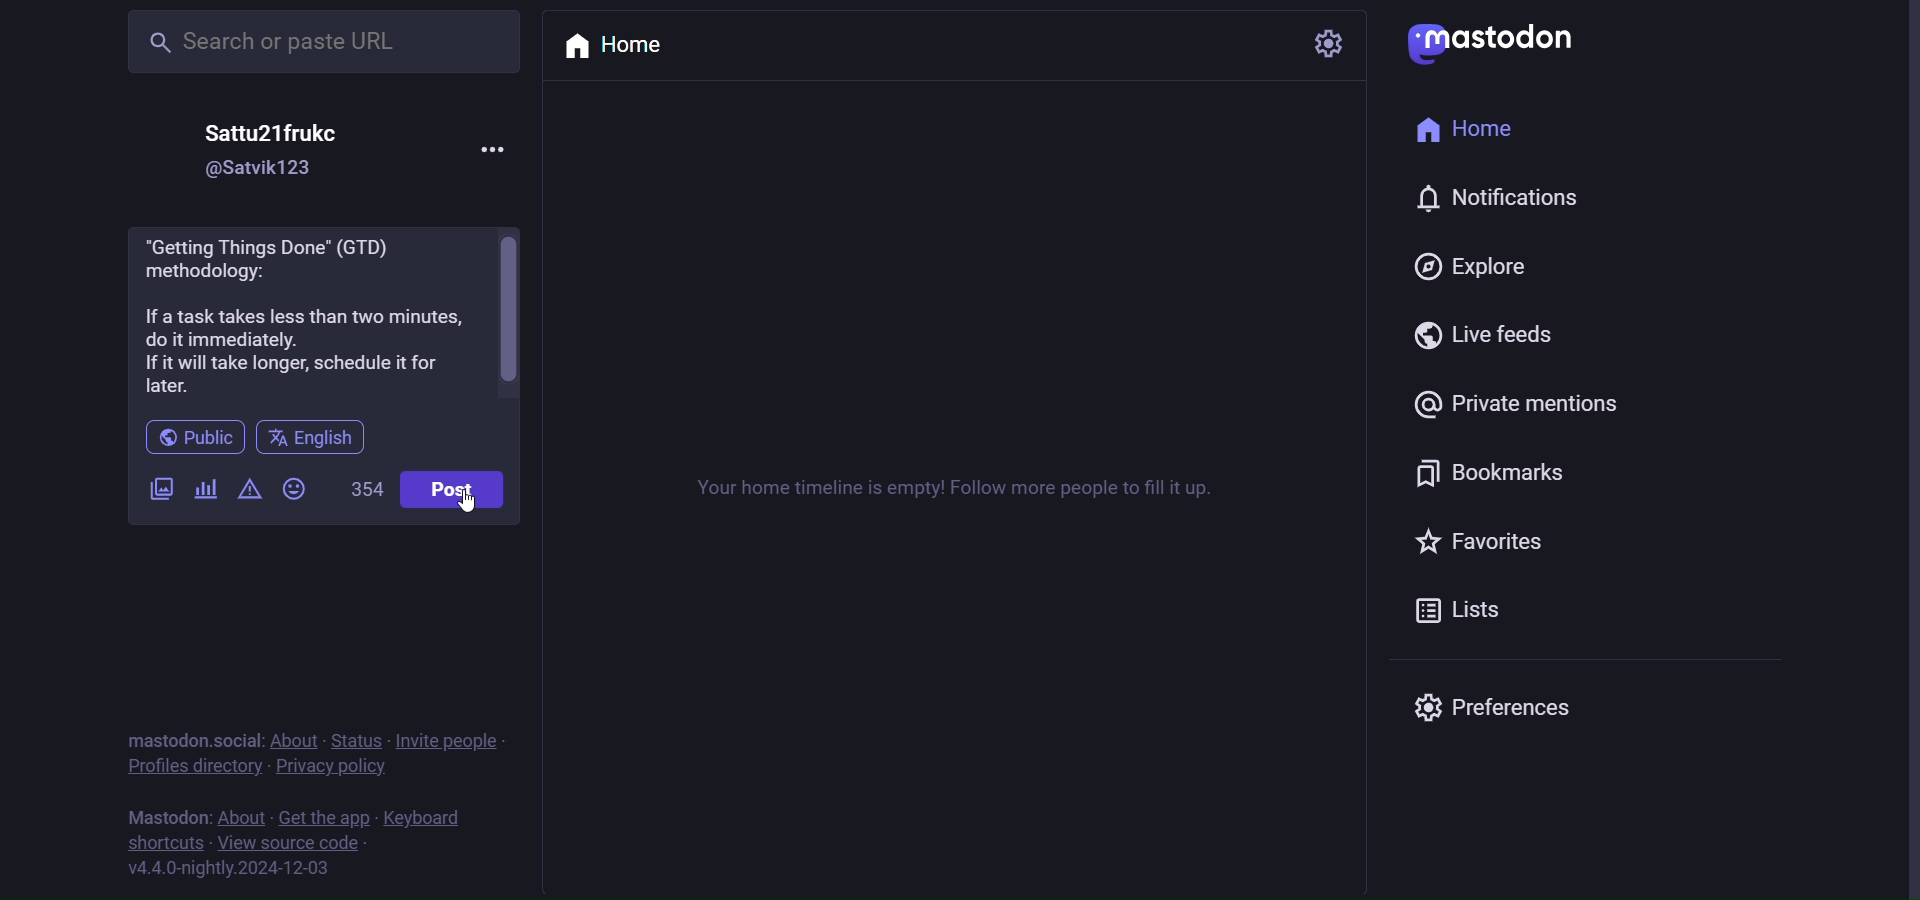 The width and height of the screenshot is (1920, 900). I want to click on preferences, so click(1498, 704).